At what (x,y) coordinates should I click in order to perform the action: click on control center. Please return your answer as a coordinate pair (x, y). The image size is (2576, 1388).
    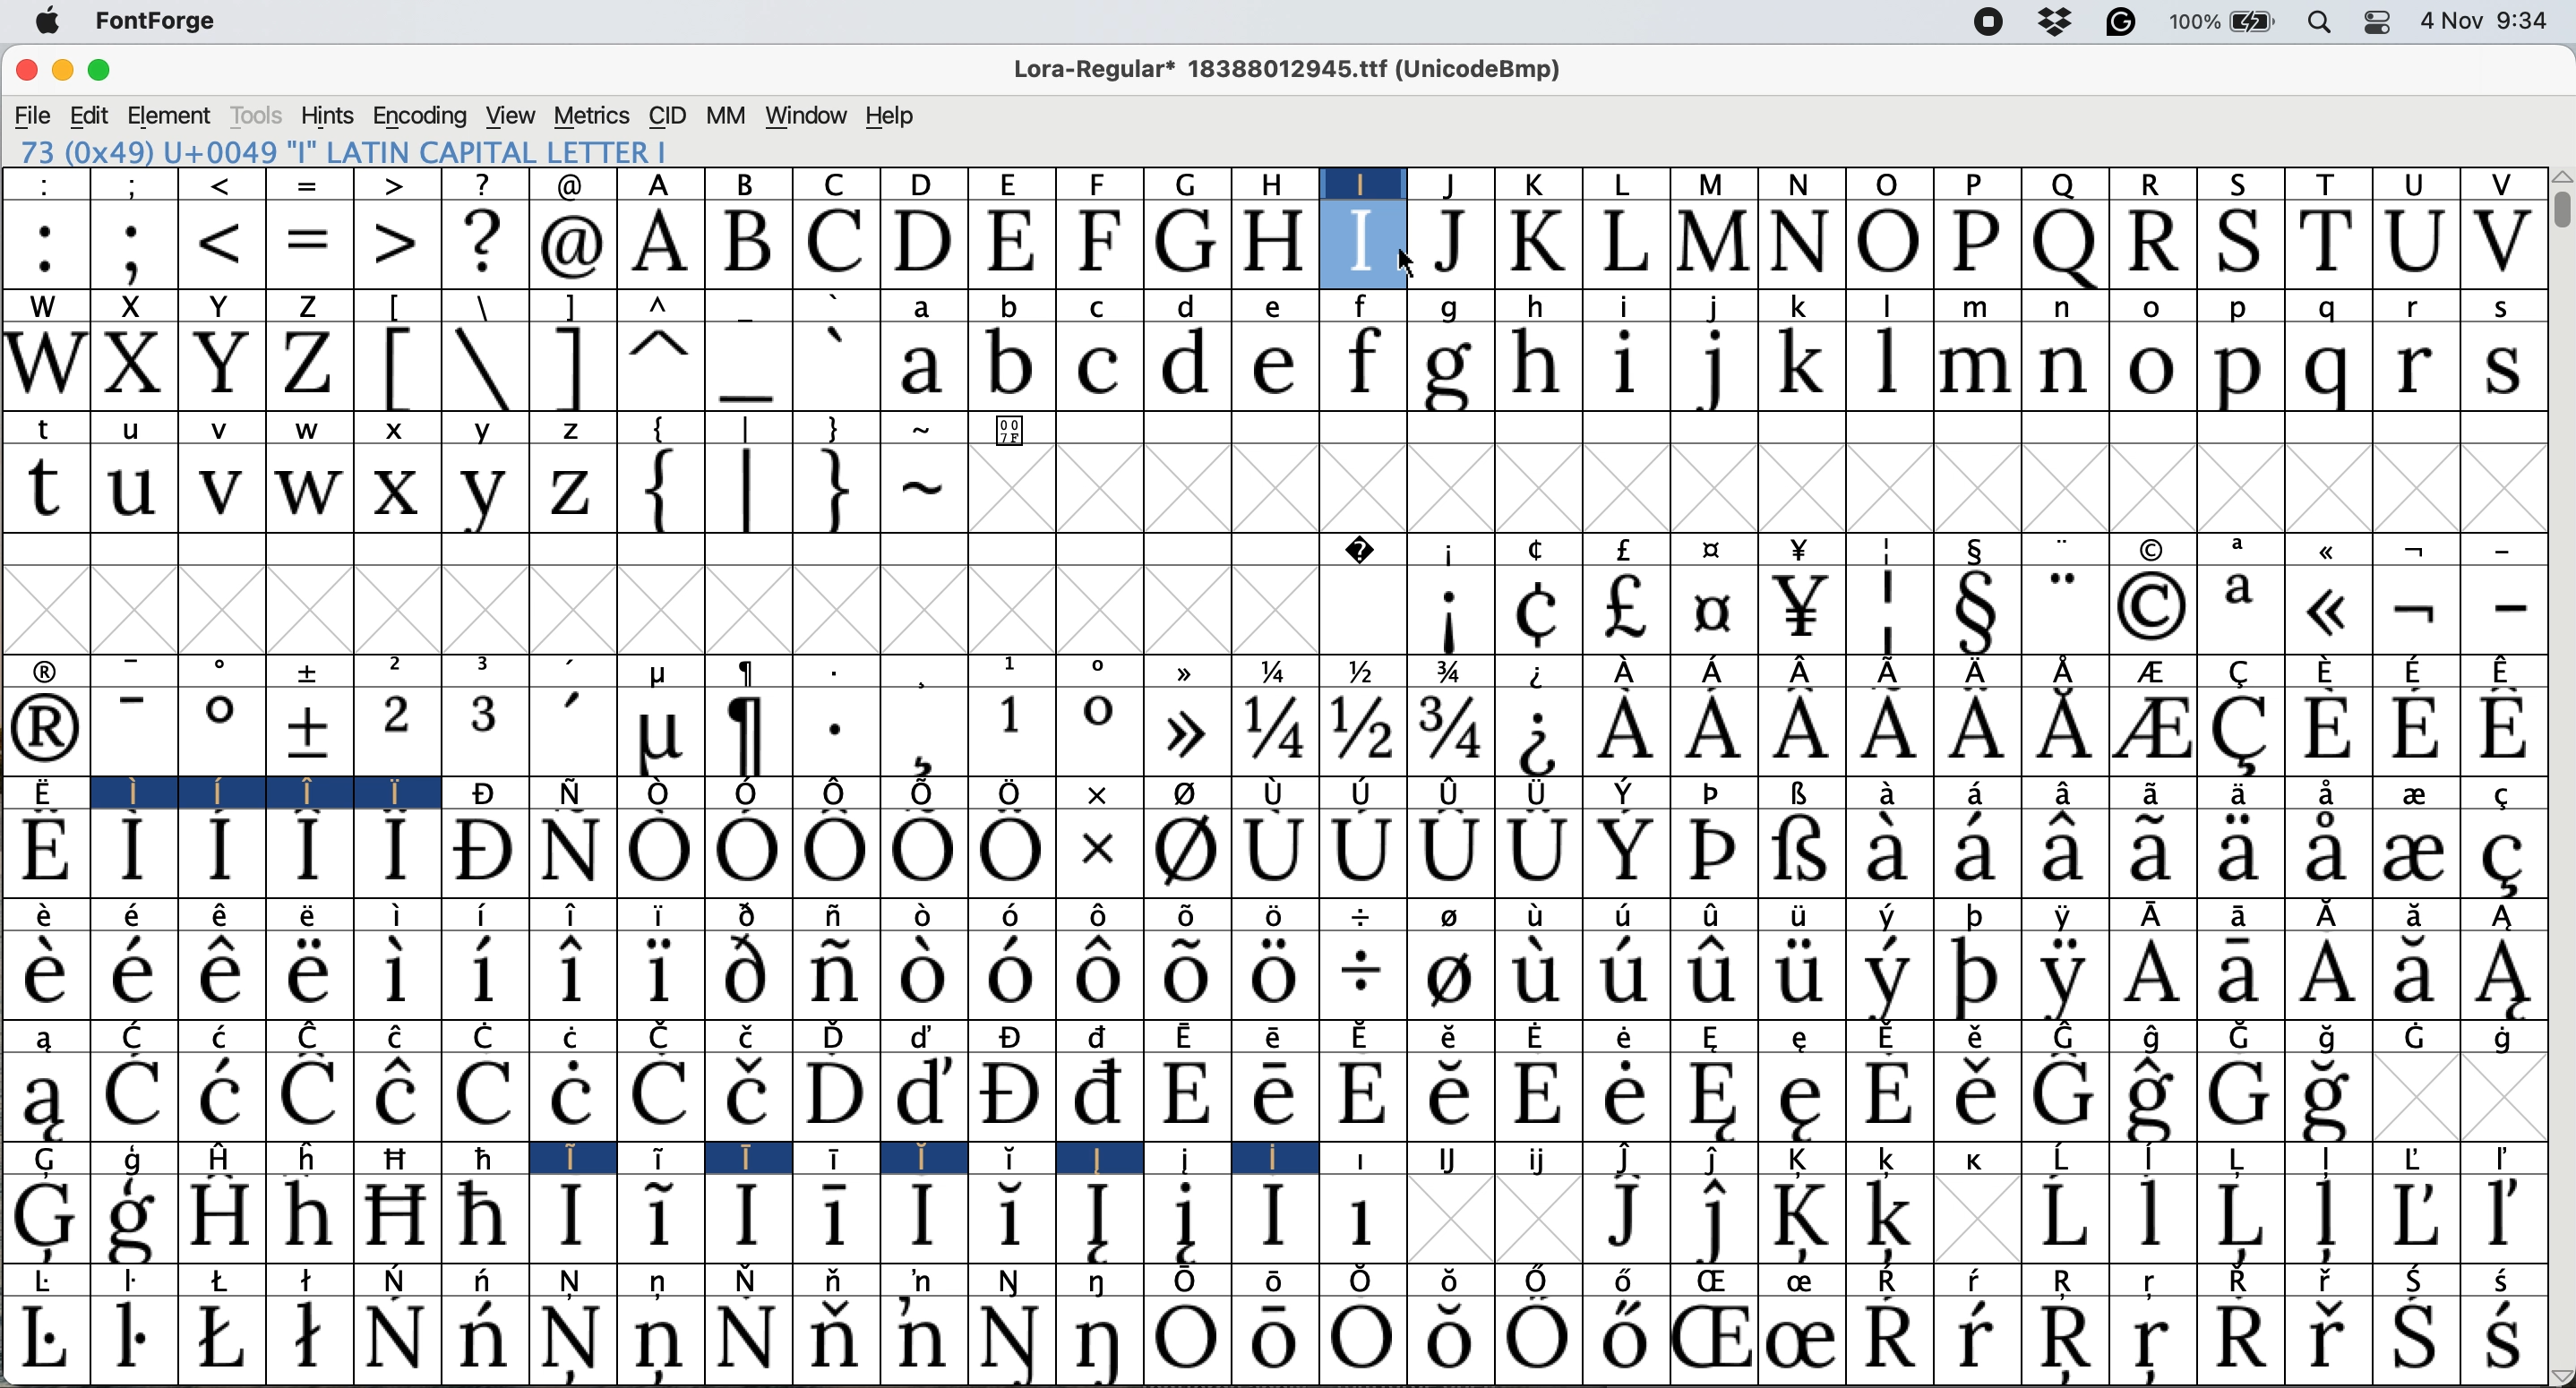
    Looking at the image, I should click on (2381, 24).